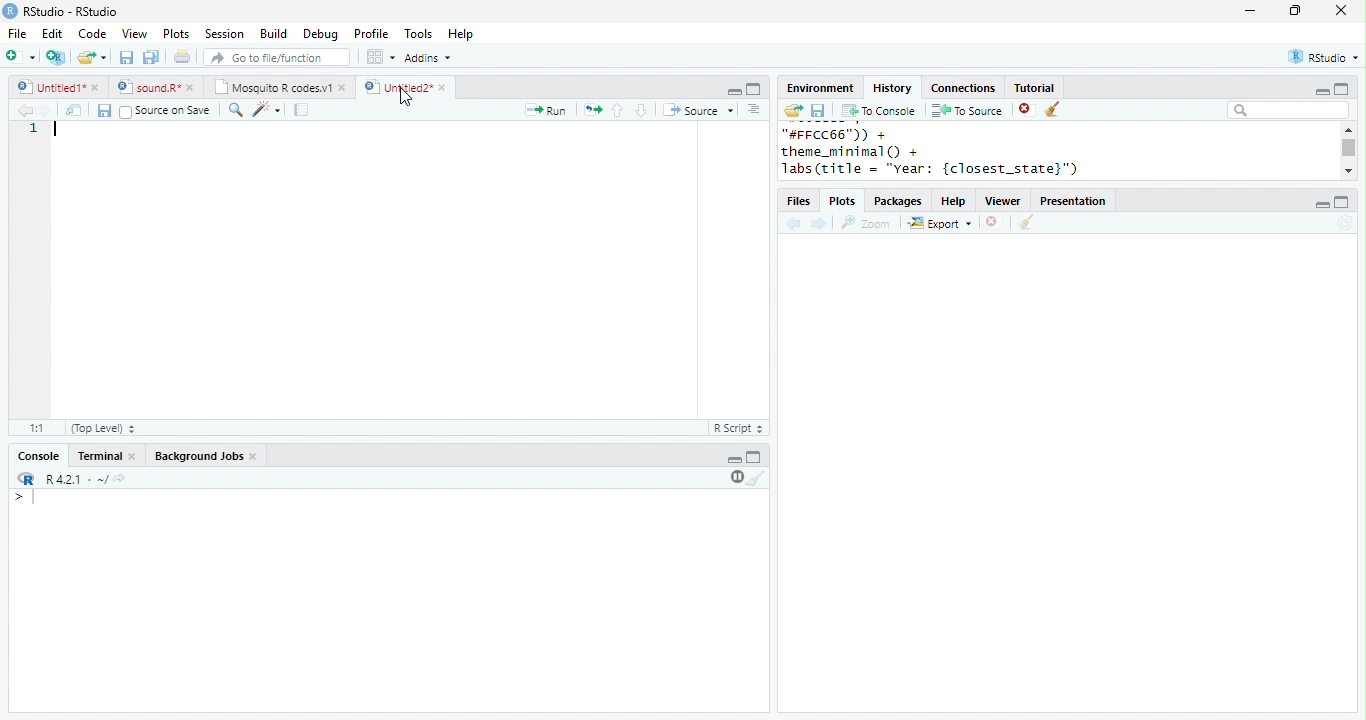 This screenshot has height=720, width=1366. I want to click on Connections, so click(965, 88).